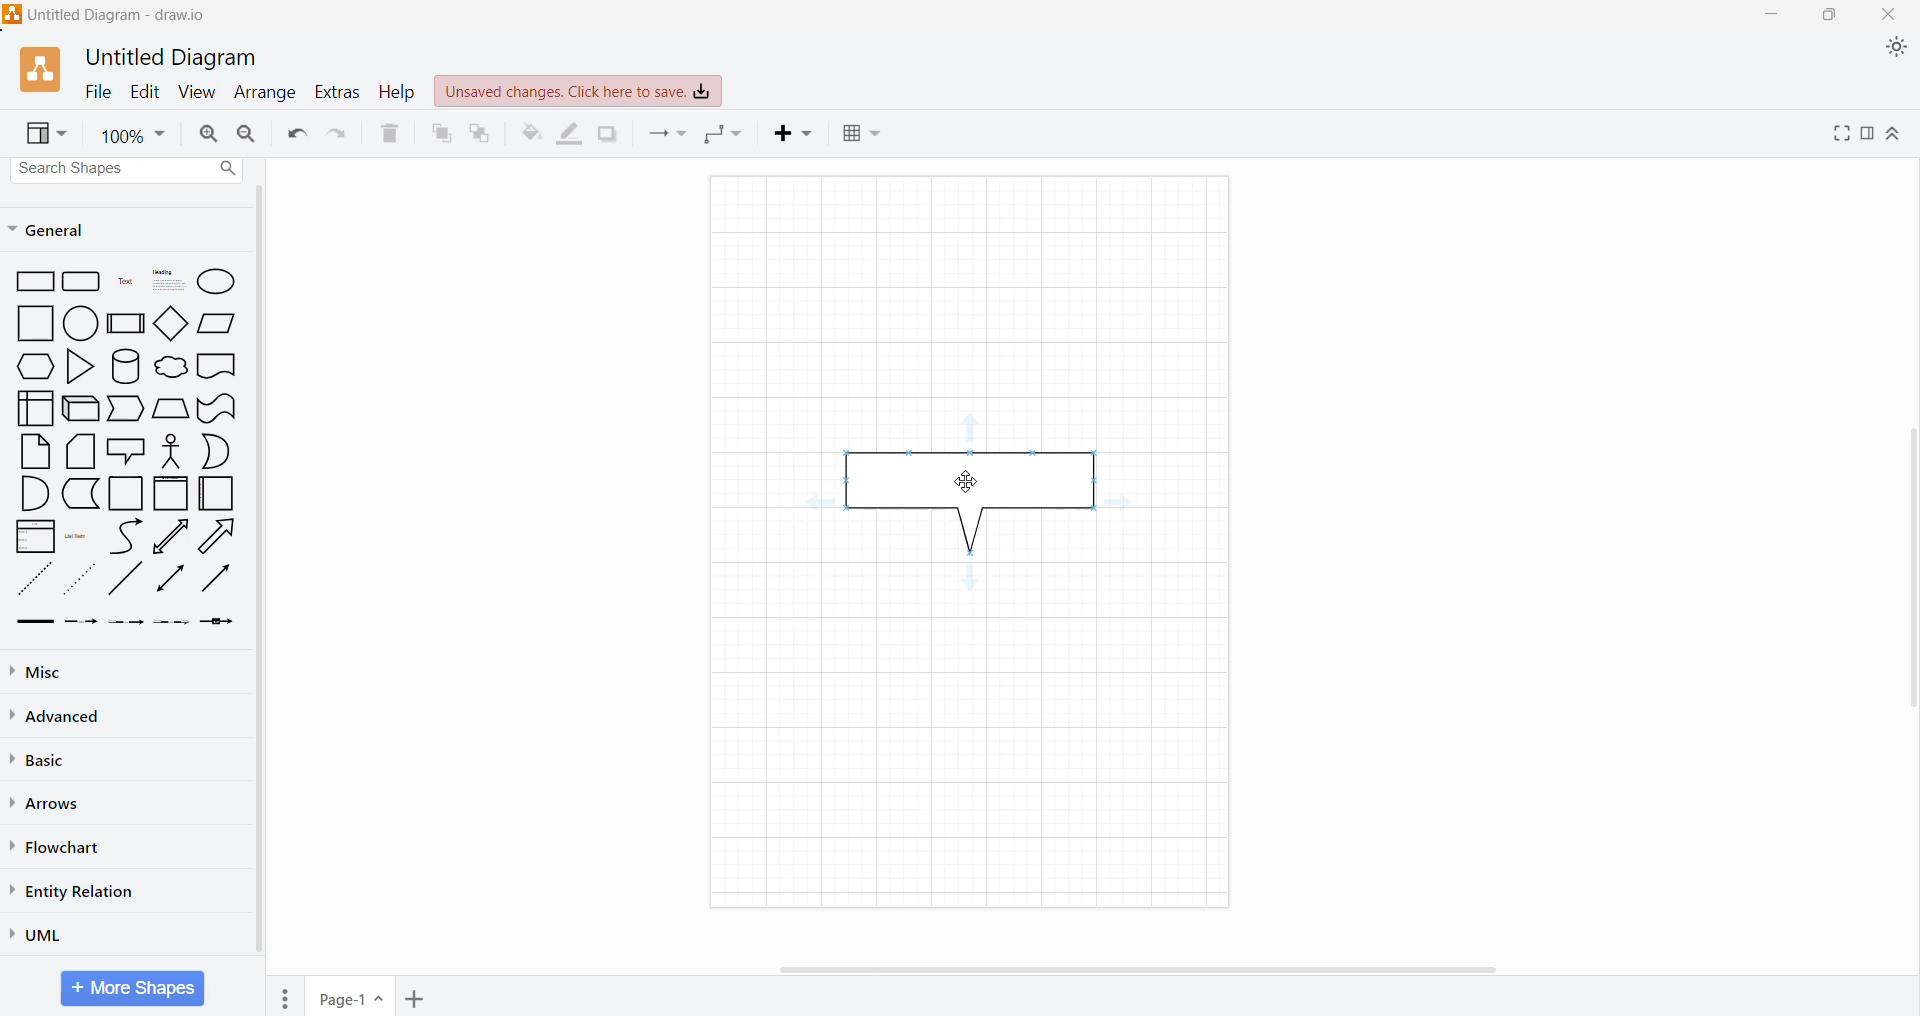  Describe the element at coordinates (1827, 15) in the screenshot. I see `Restore Down` at that location.